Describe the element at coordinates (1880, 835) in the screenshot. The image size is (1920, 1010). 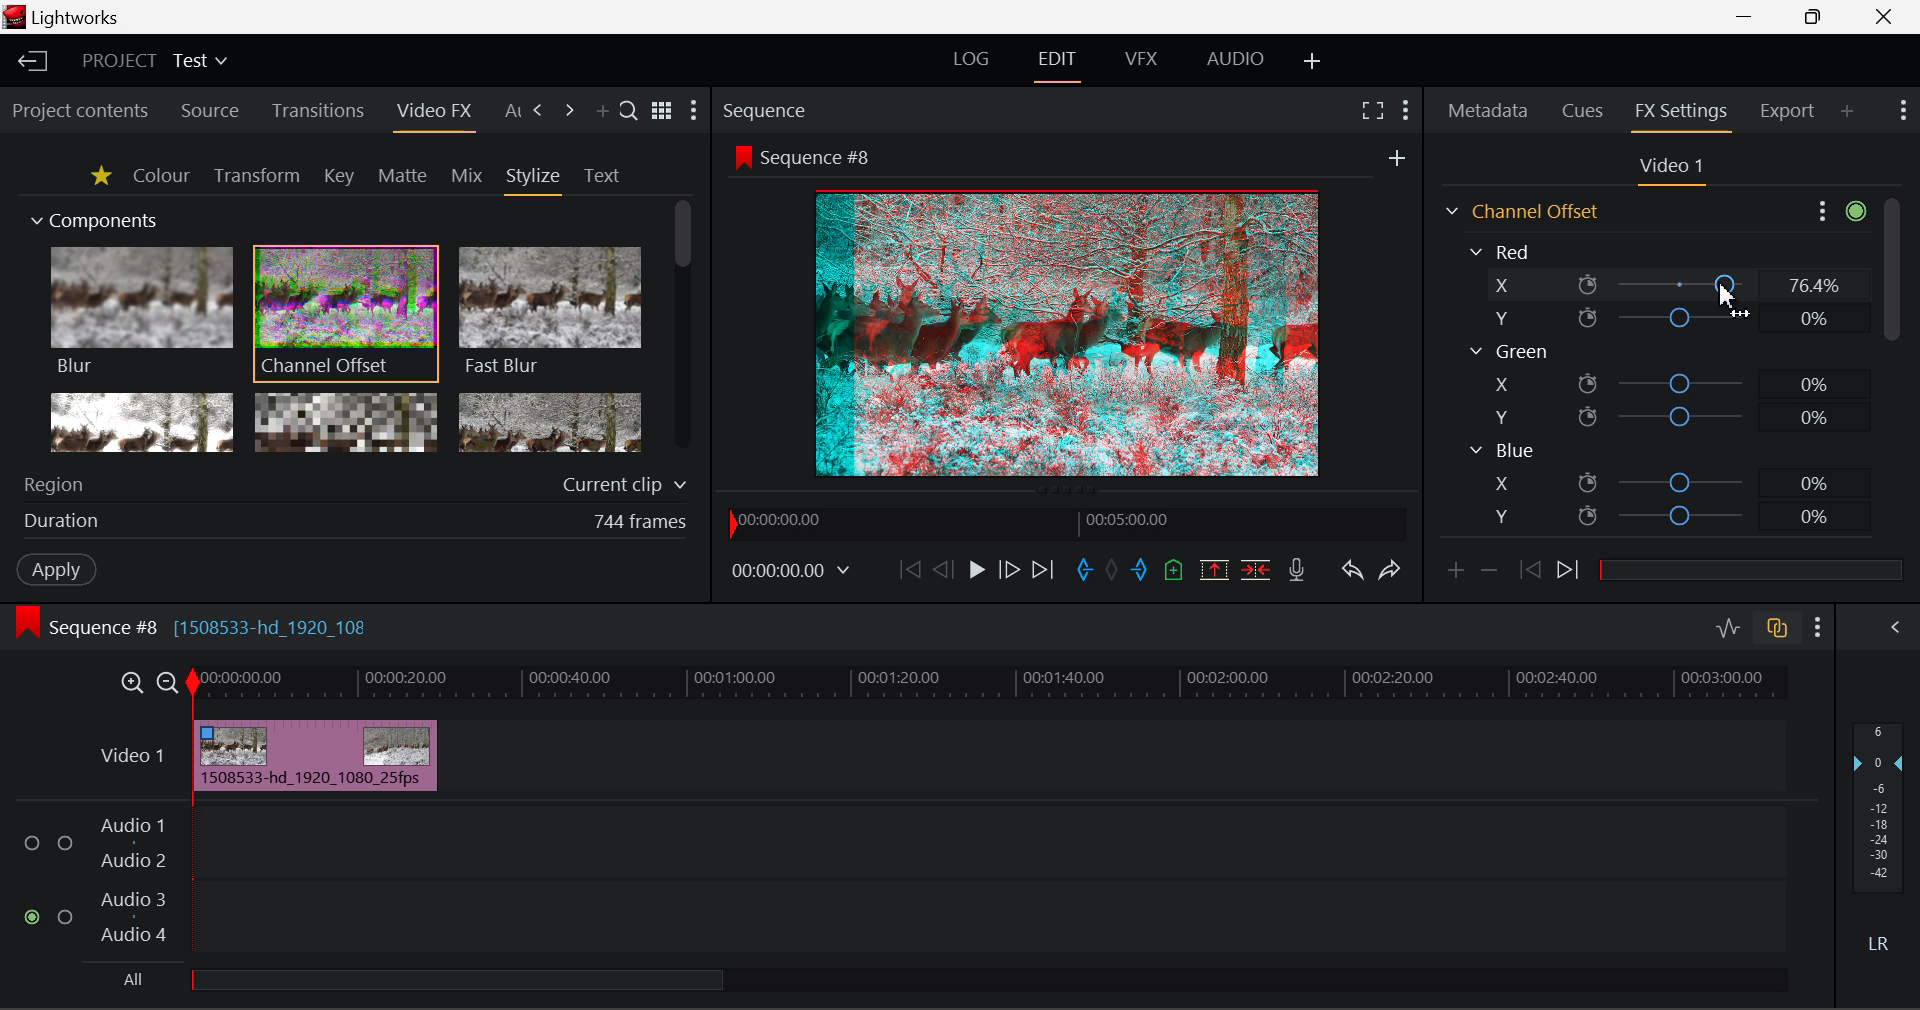
I see `Decibel Level` at that location.